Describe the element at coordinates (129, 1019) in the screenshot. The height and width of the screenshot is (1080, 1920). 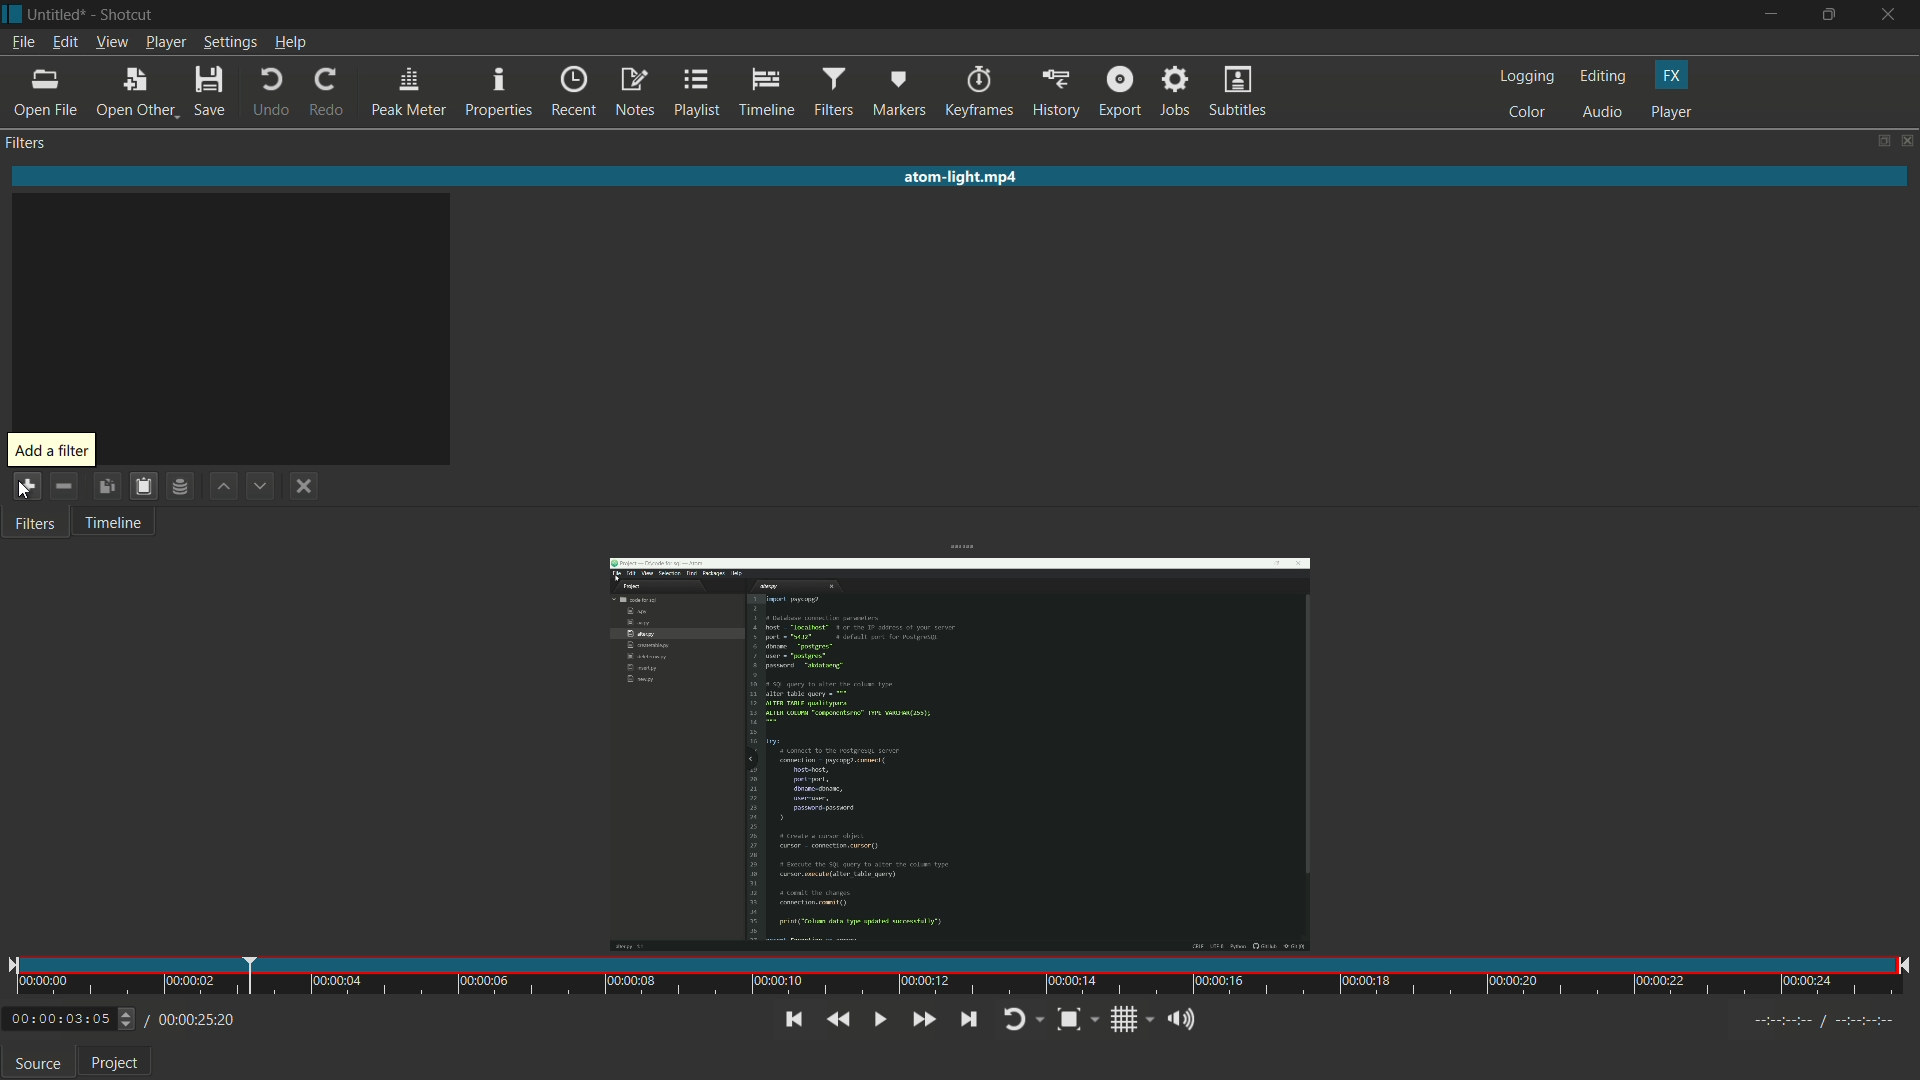
I see `up and down` at that location.